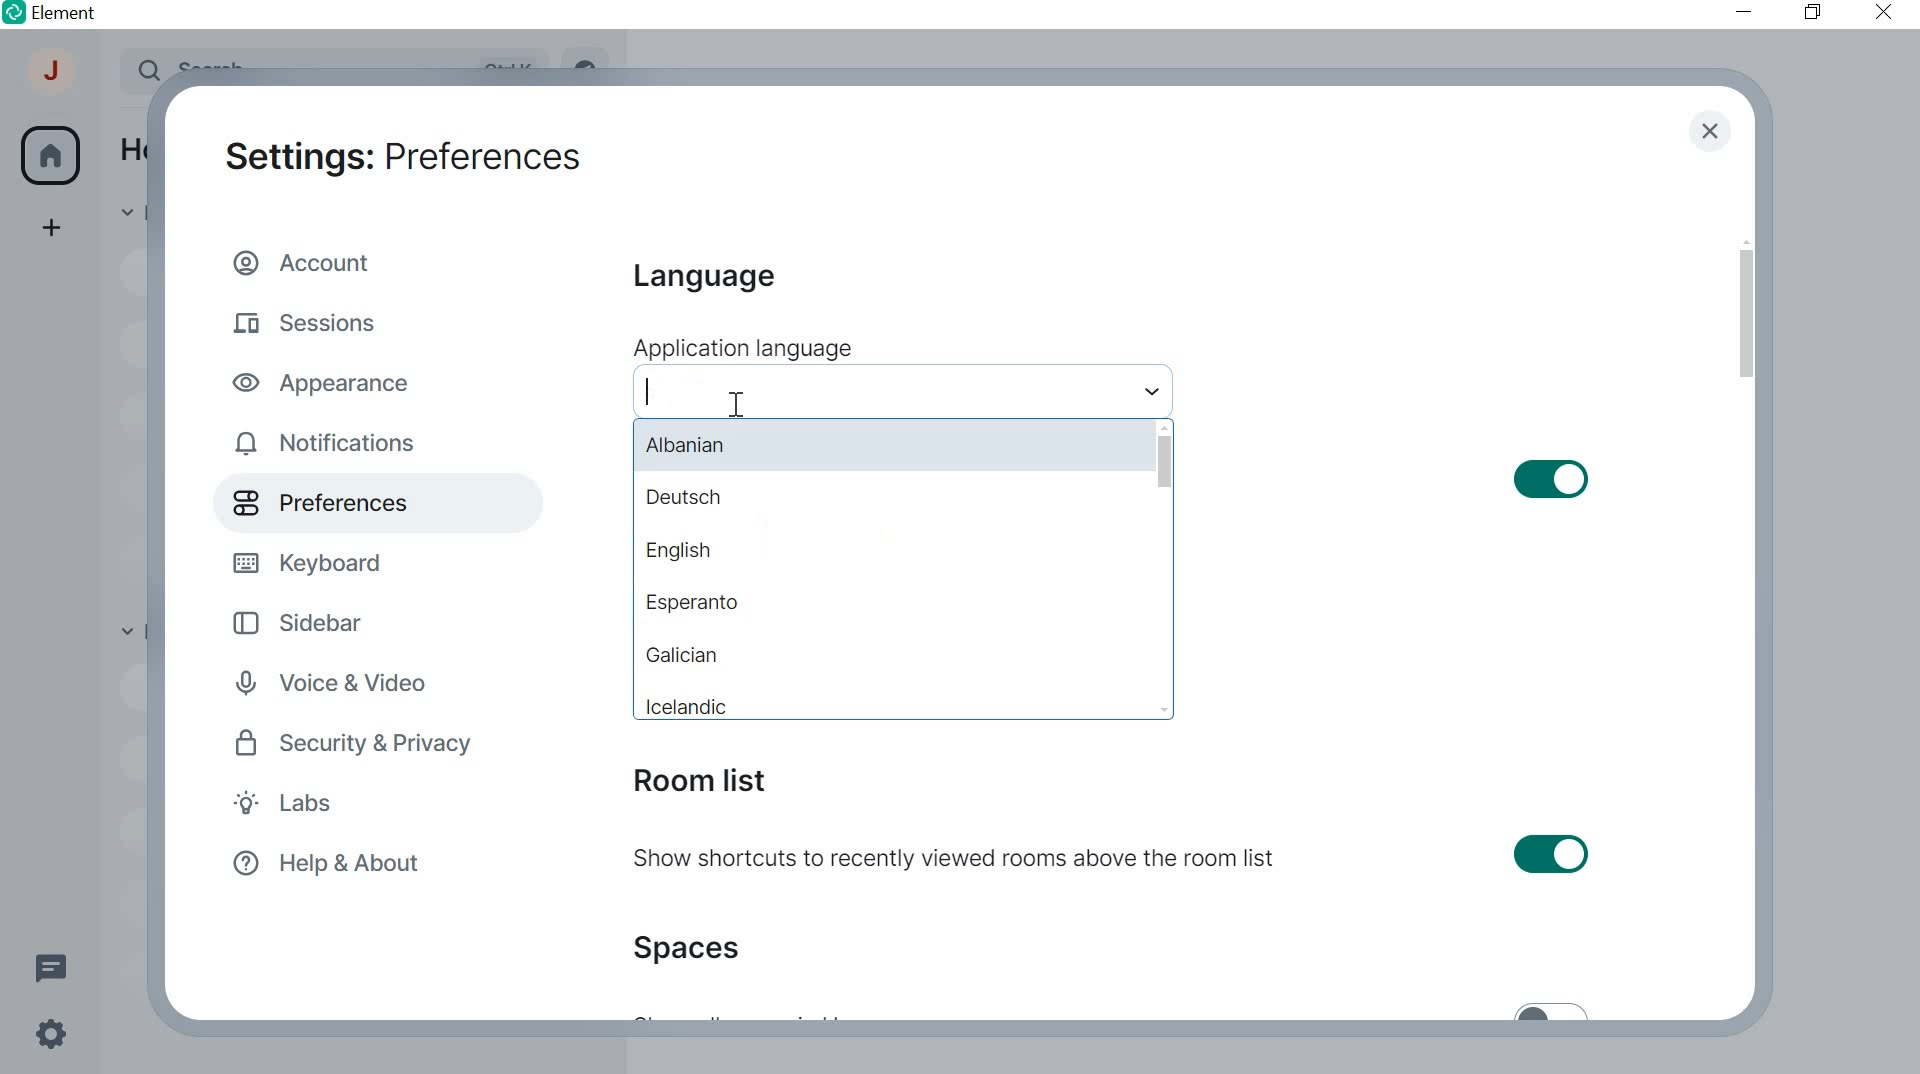 This screenshot has height=1074, width=1920. What do you see at coordinates (50, 965) in the screenshot?
I see `THREADS` at bounding box center [50, 965].